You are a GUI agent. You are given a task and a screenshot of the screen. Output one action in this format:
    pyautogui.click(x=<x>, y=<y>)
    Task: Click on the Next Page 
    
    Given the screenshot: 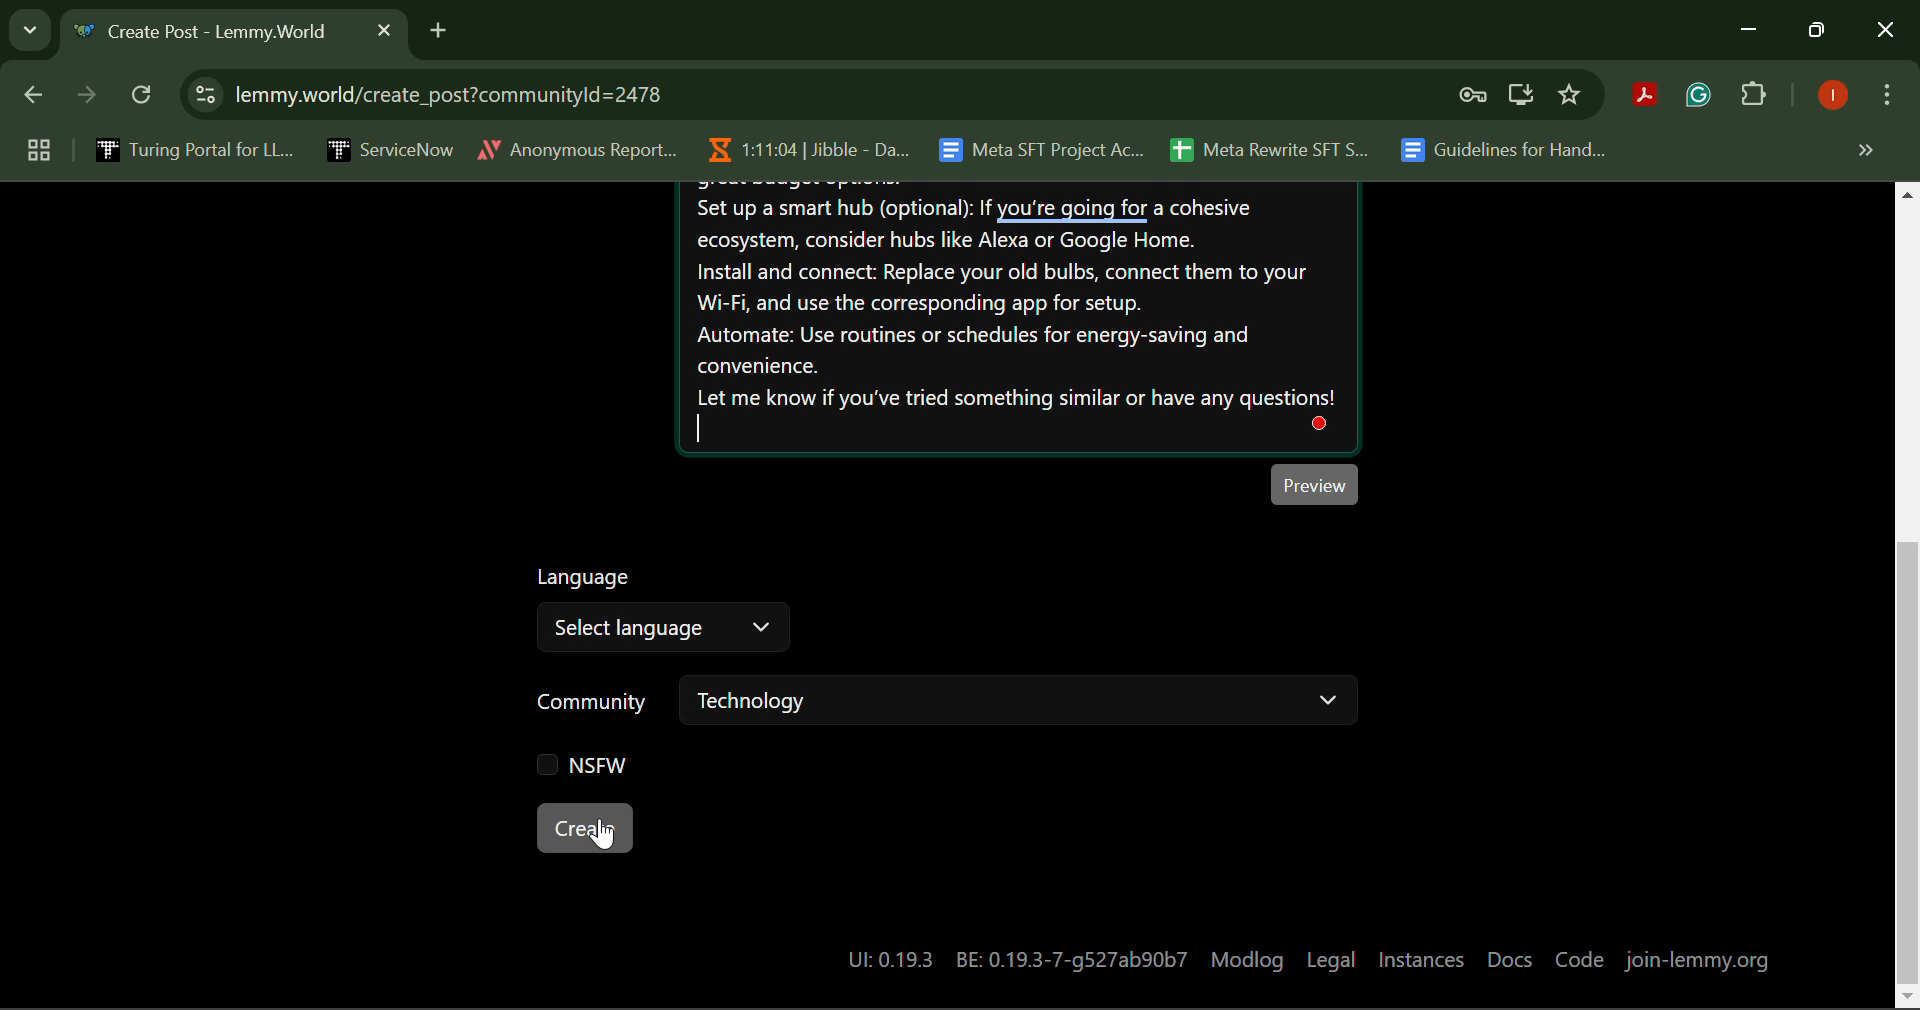 What is the action you would take?
    pyautogui.click(x=84, y=100)
    